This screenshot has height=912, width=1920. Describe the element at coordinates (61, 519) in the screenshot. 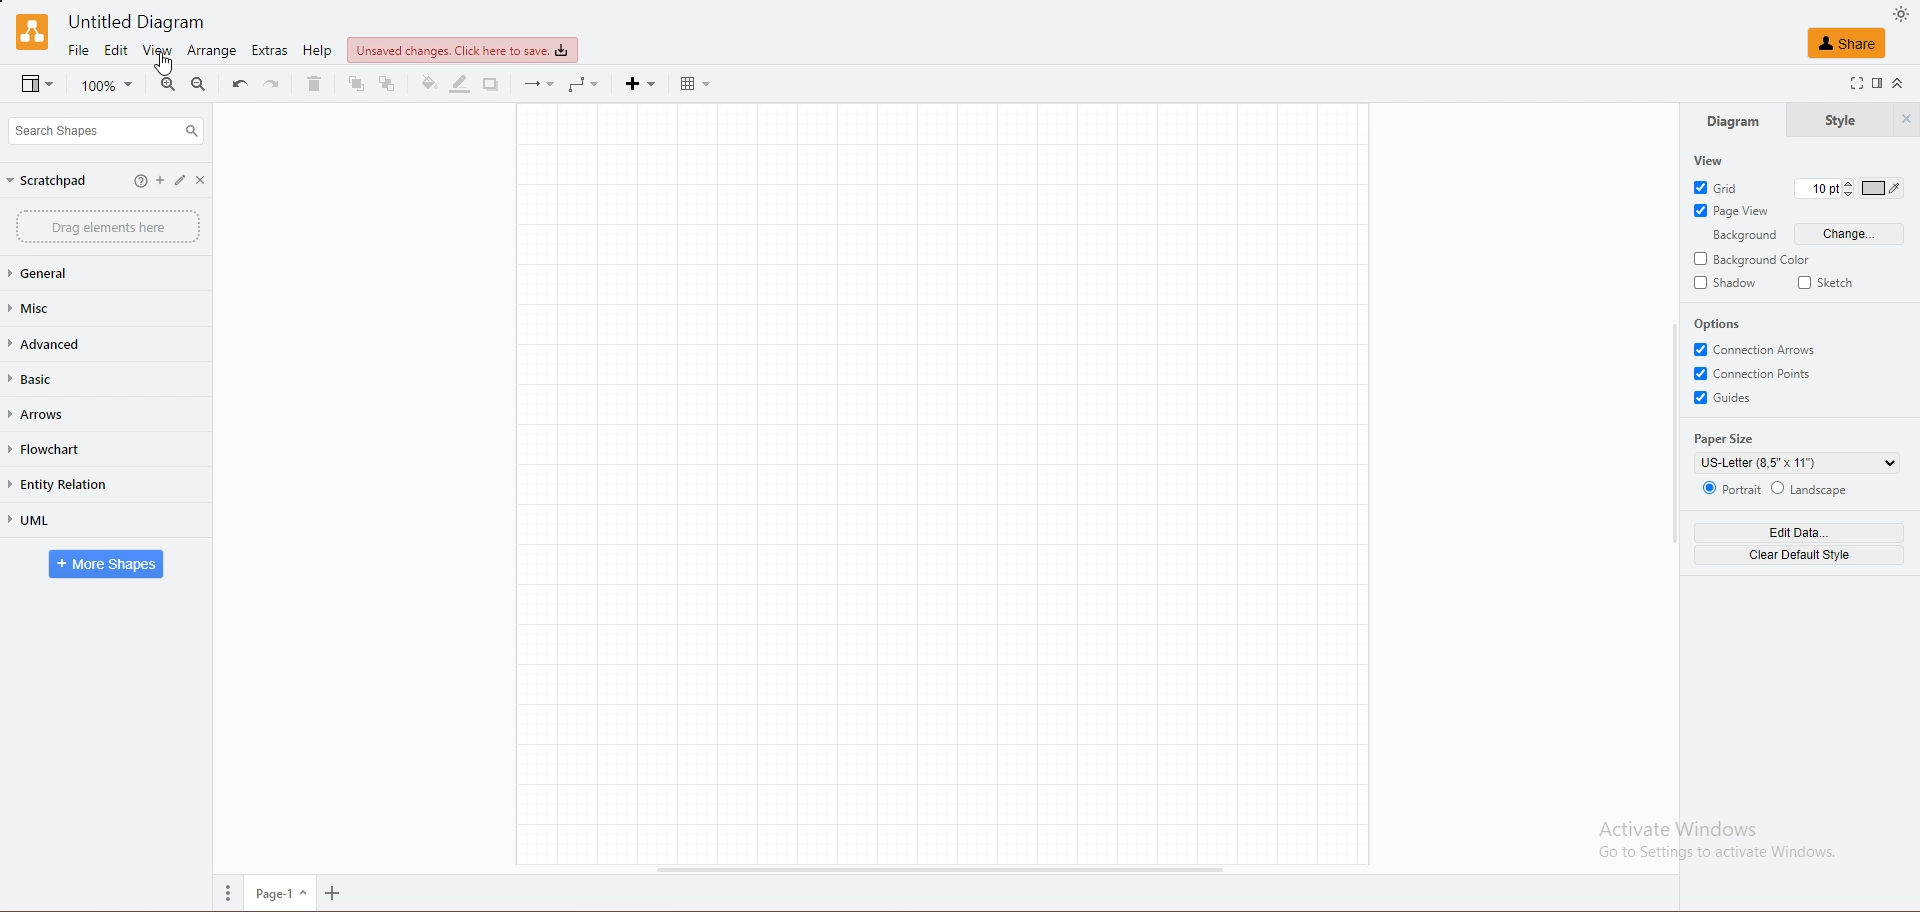

I see `uml` at that location.